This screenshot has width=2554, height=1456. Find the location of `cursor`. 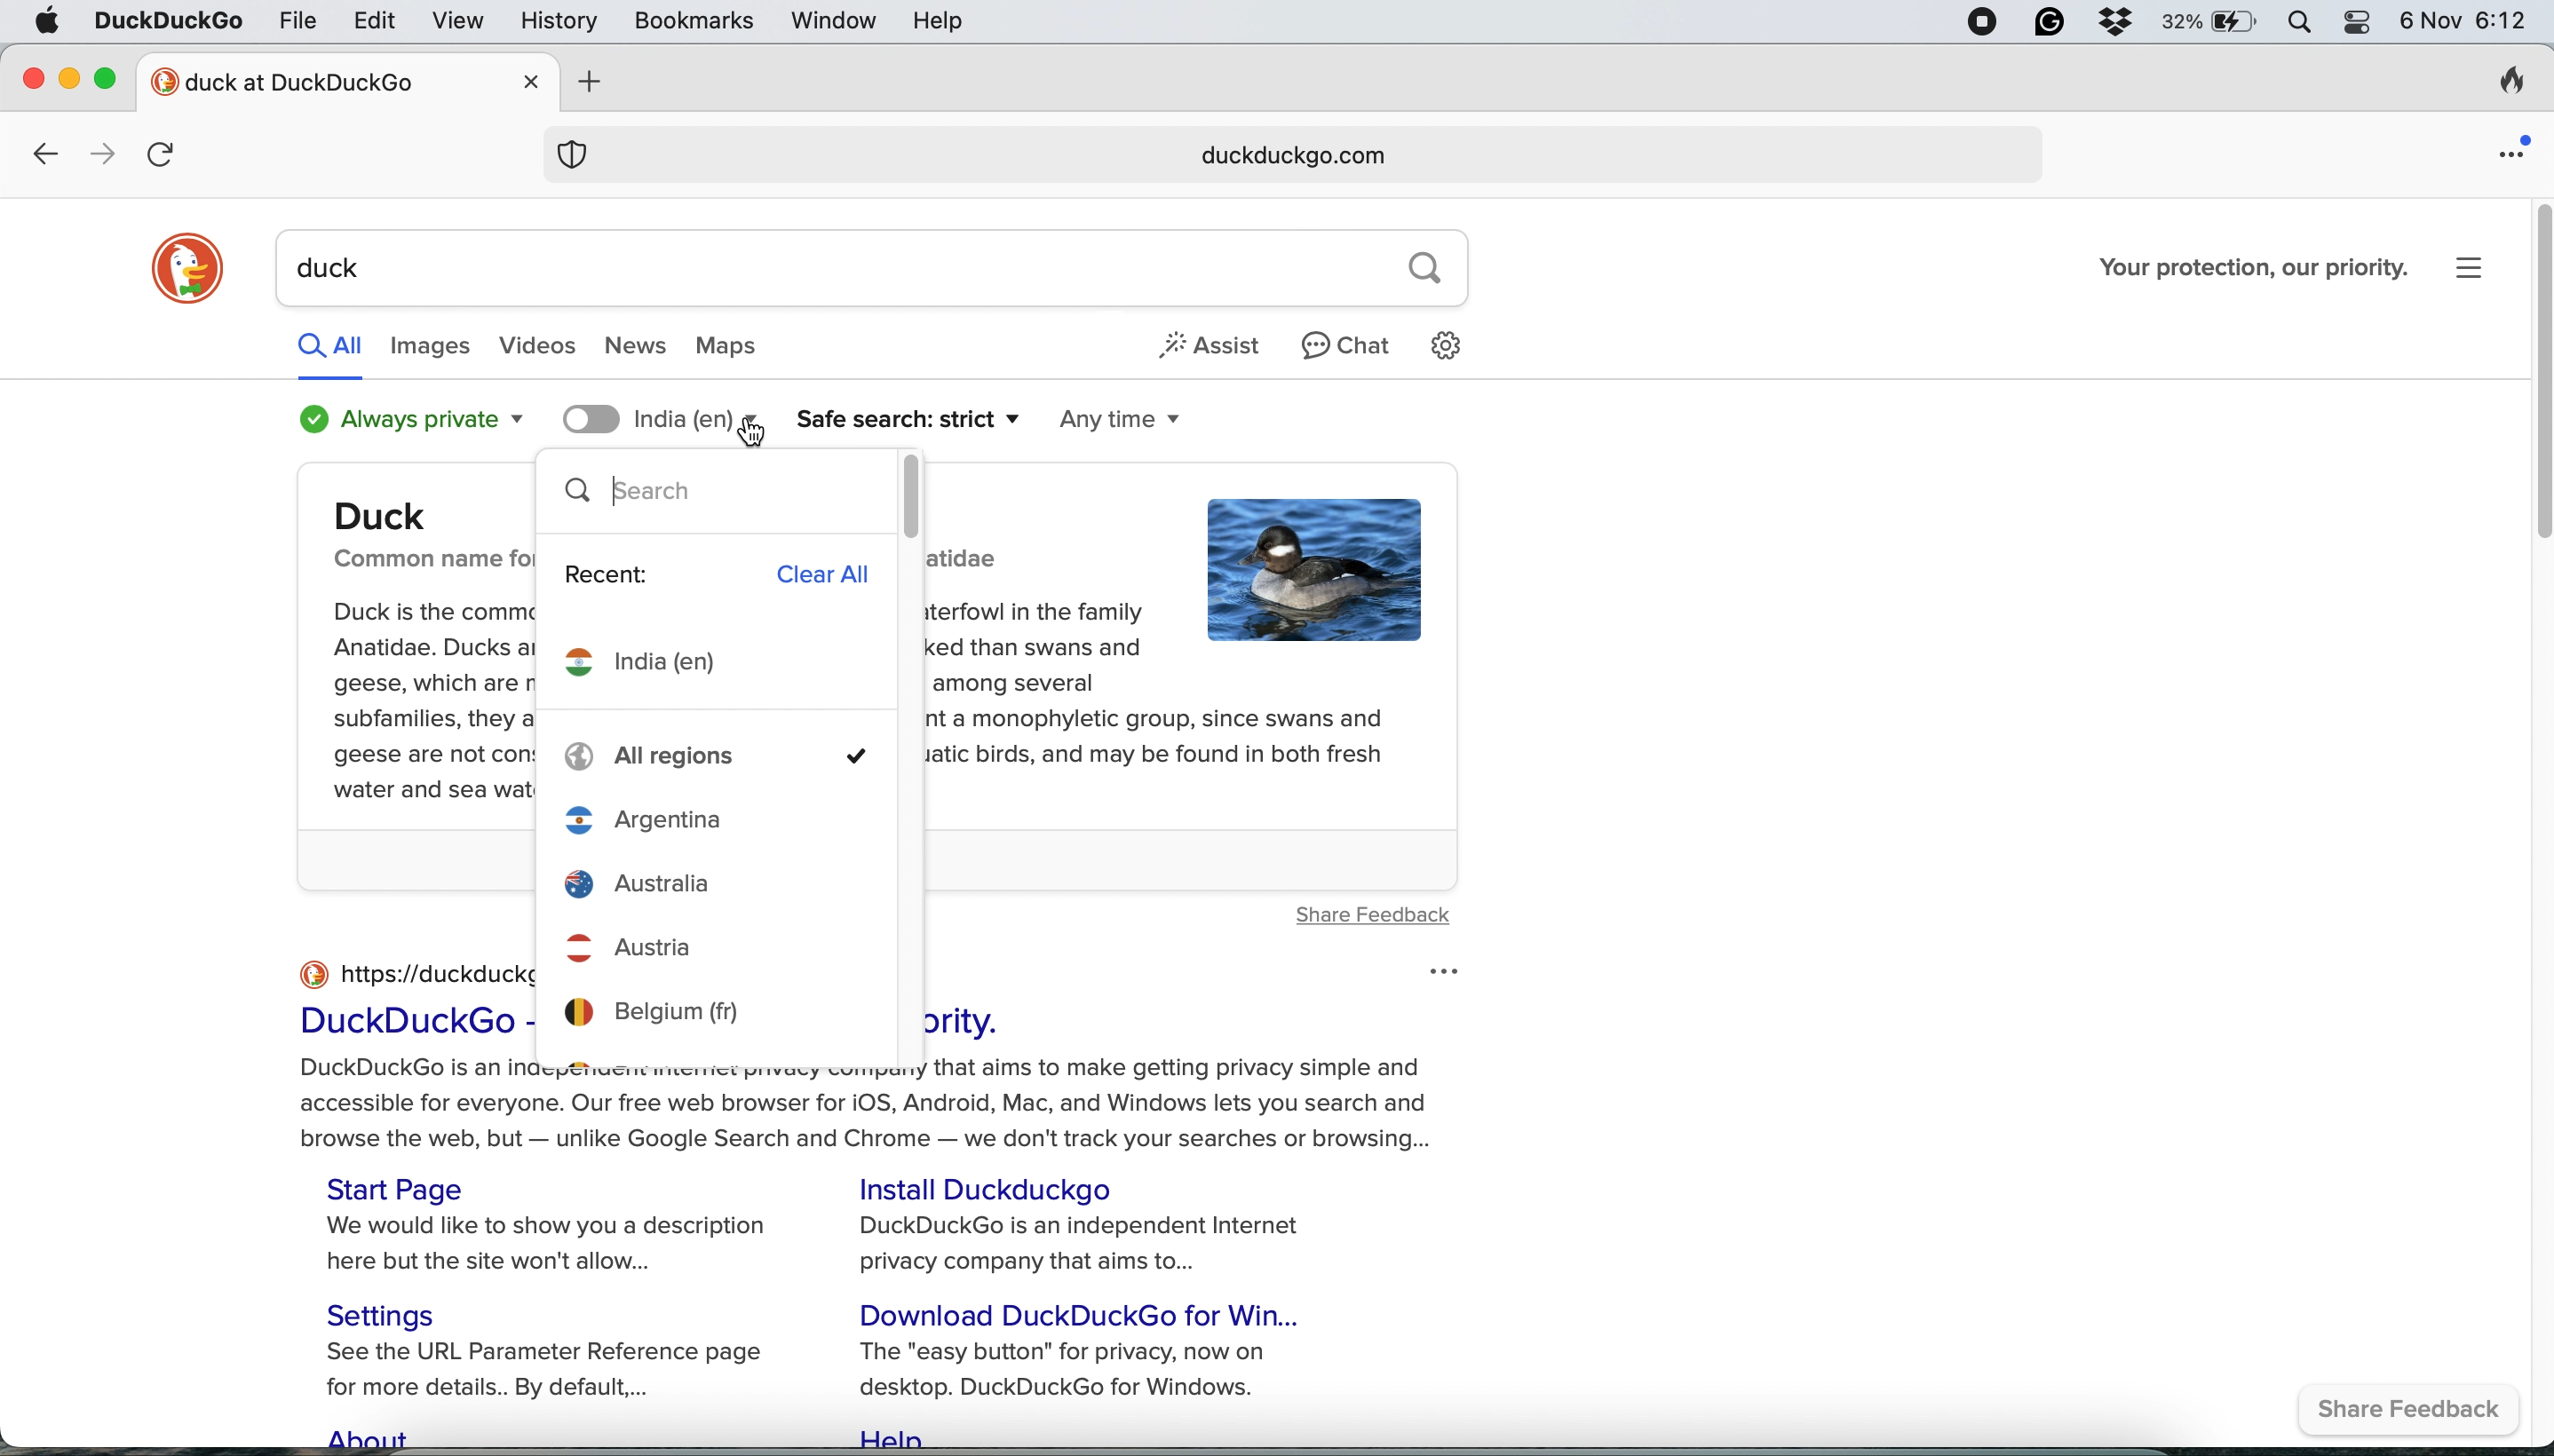

cursor is located at coordinates (756, 434).